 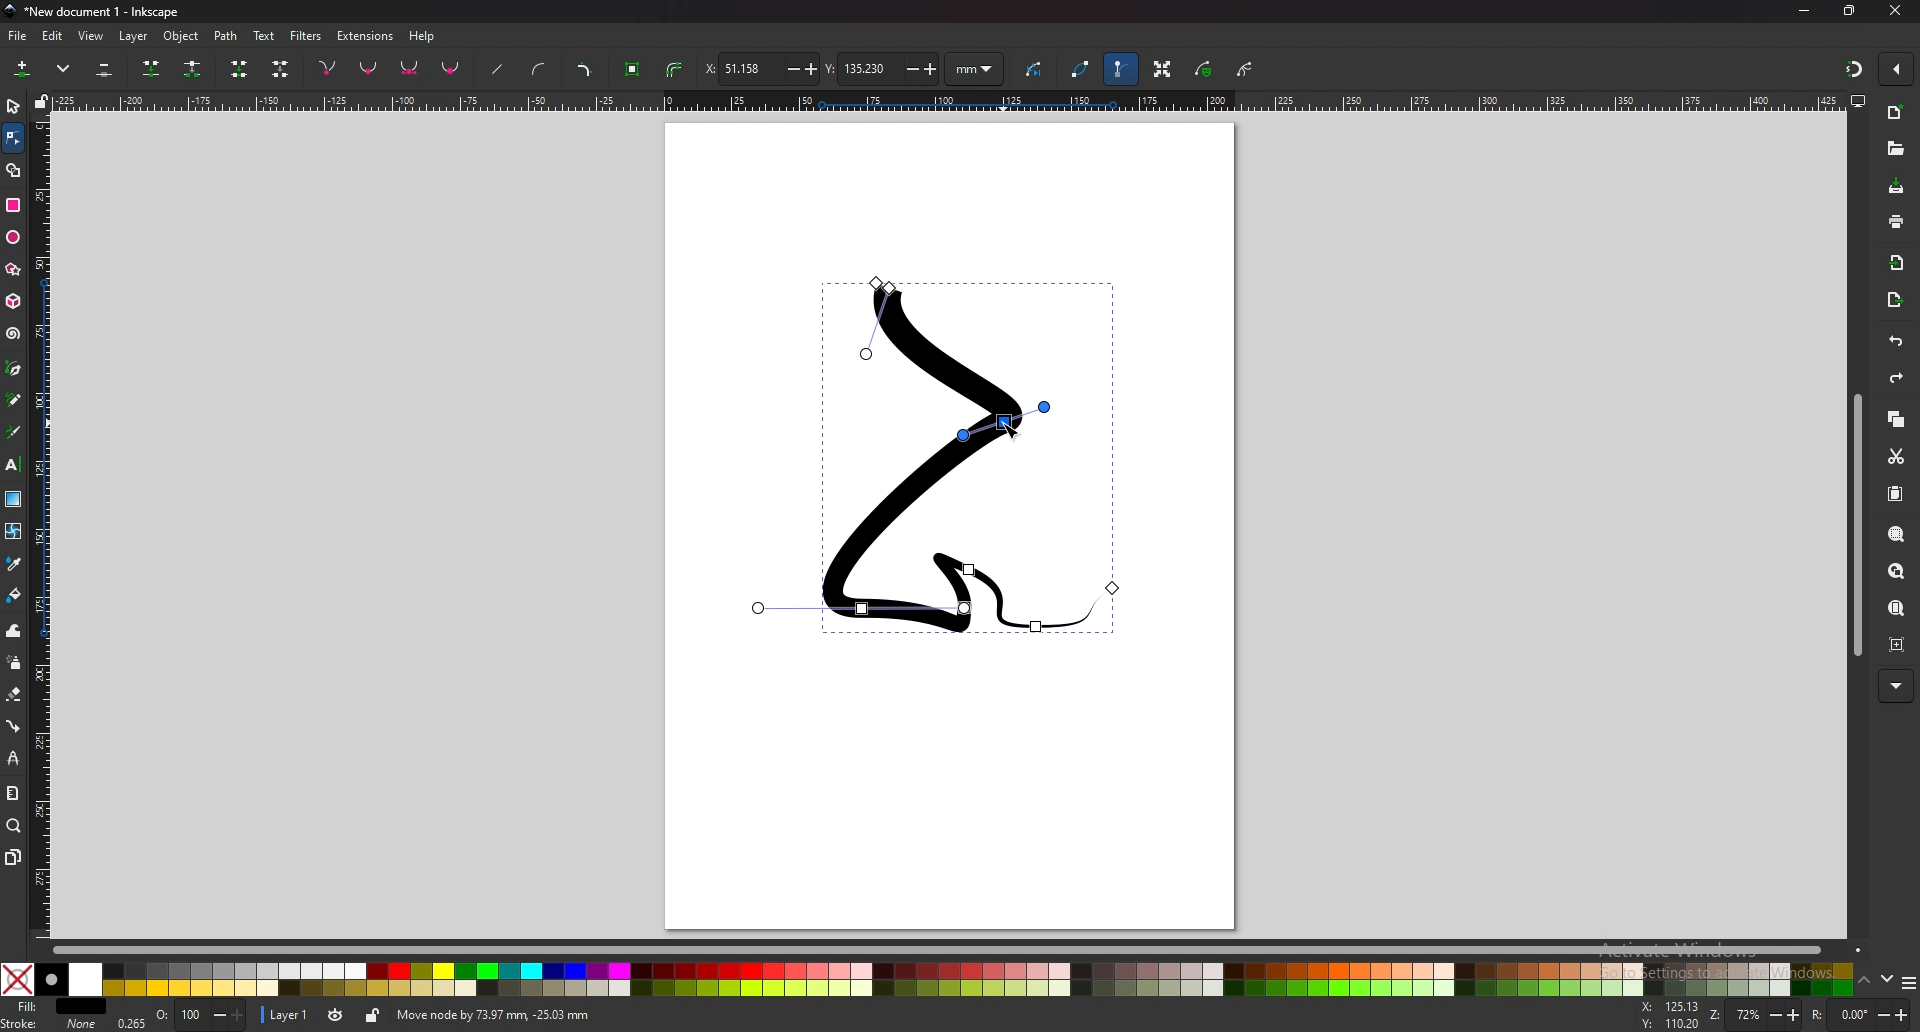 I want to click on selector, so click(x=14, y=106).